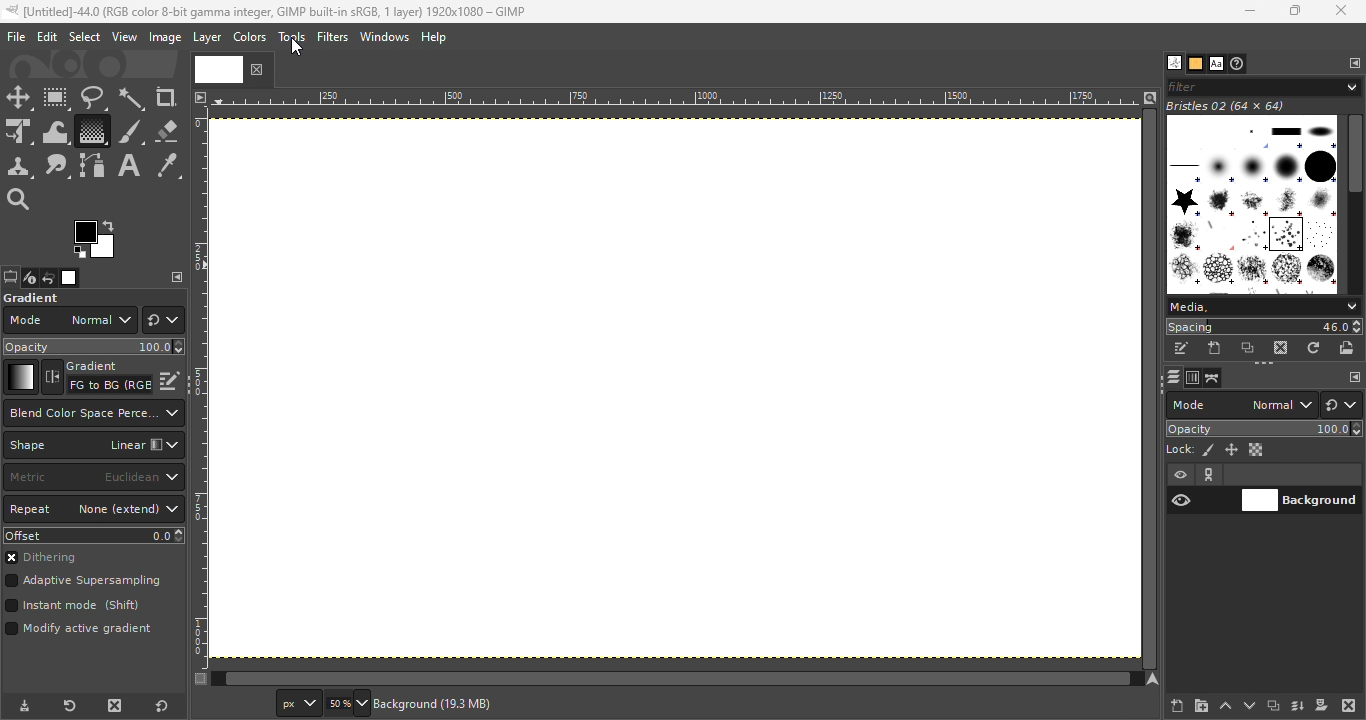  Describe the element at coordinates (69, 320) in the screenshot. I see `Mode` at that location.